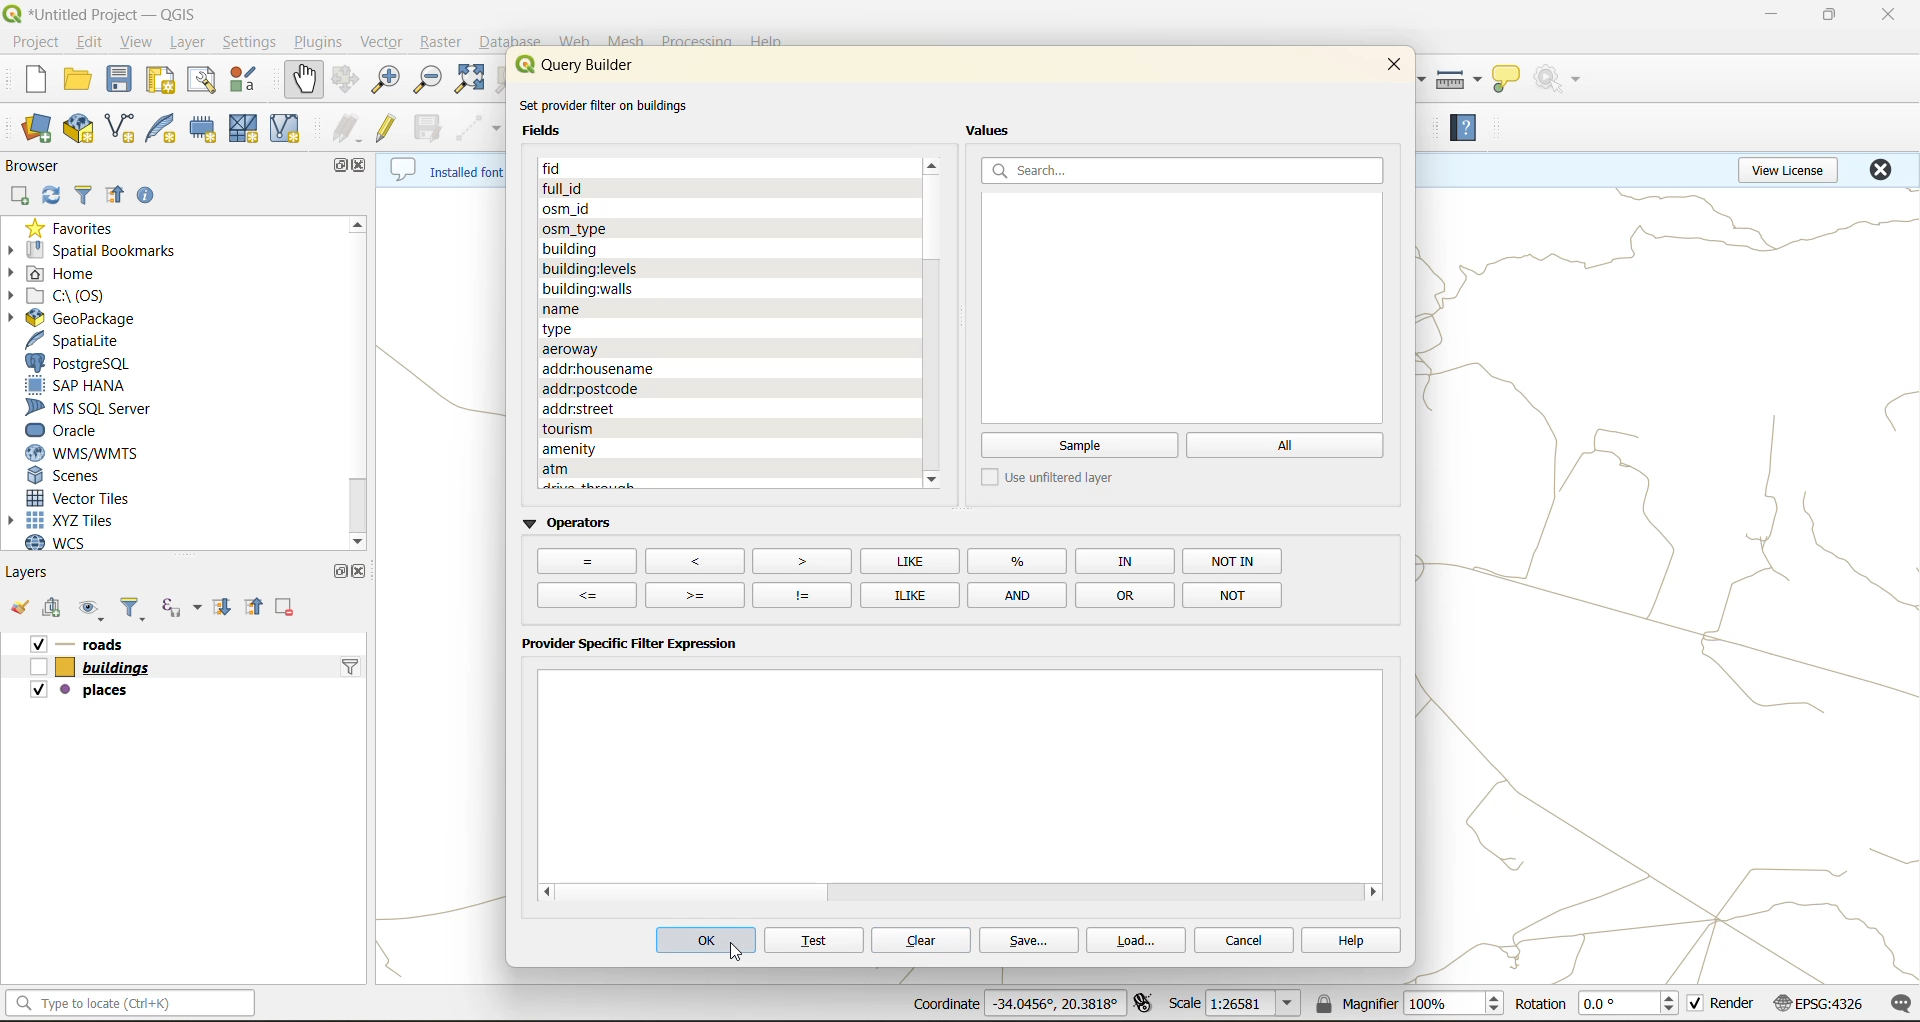  What do you see at coordinates (384, 80) in the screenshot?
I see `zoom in` at bounding box center [384, 80].